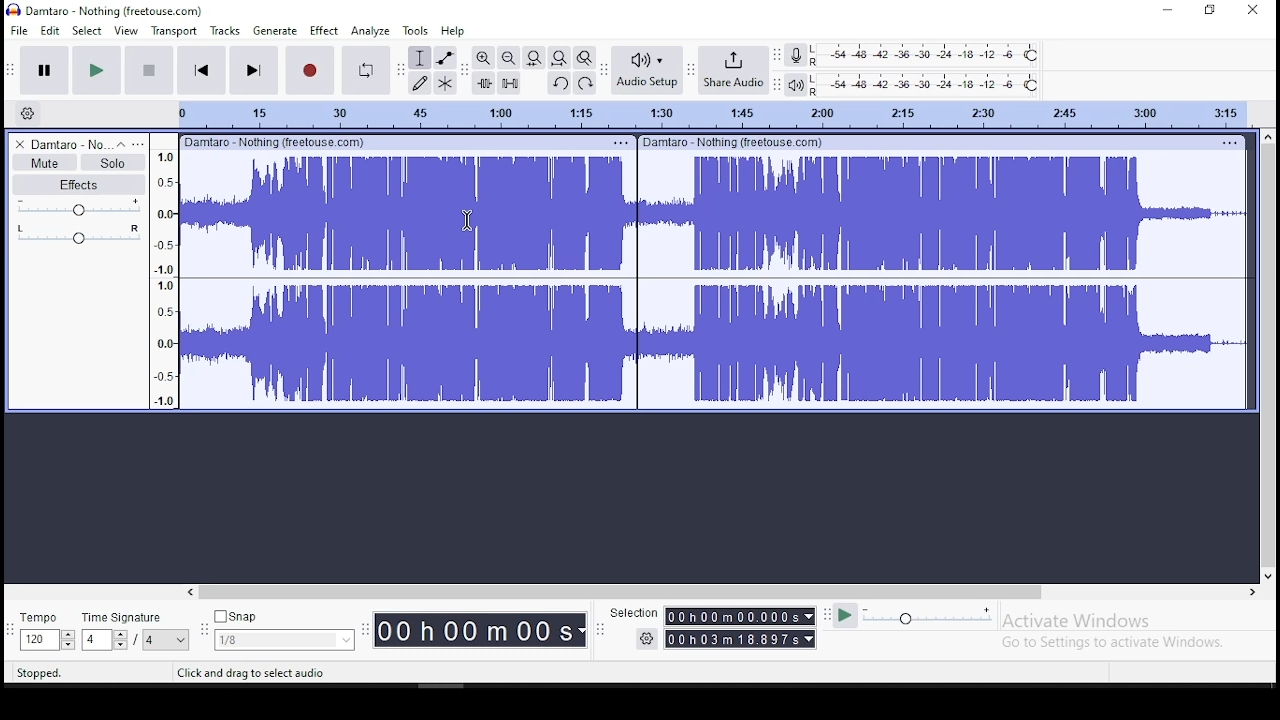  I want to click on scroll left, so click(189, 592).